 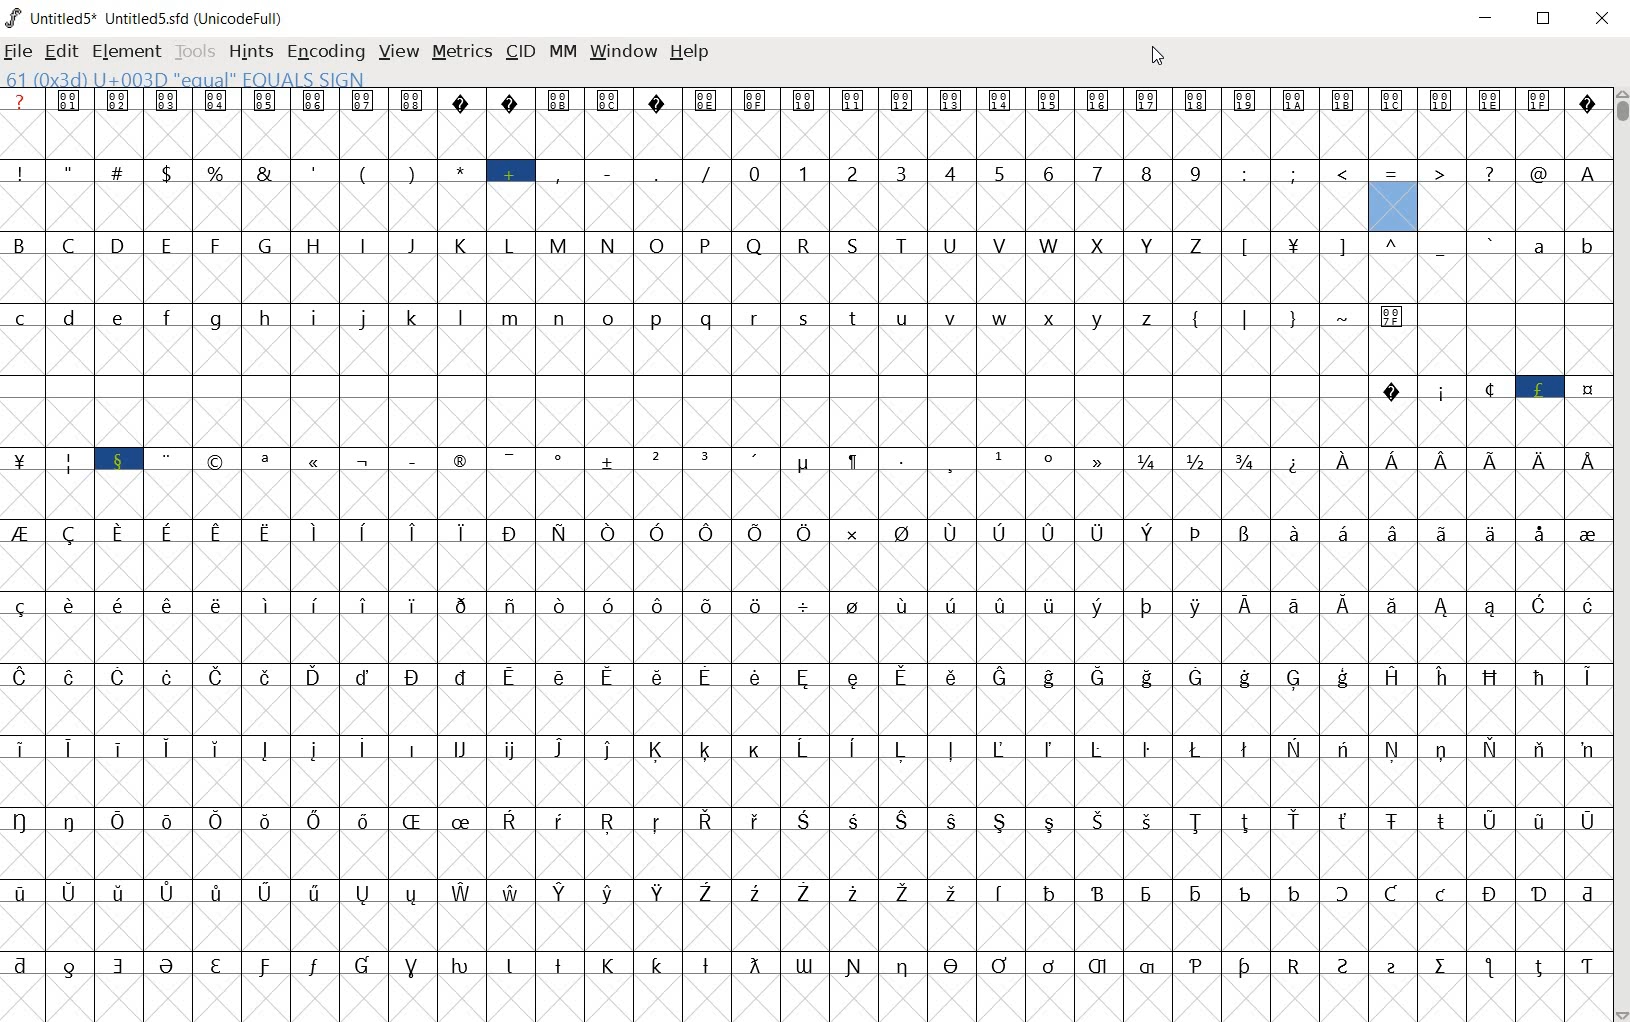 I want to click on tools, so click(x=193, y=50).